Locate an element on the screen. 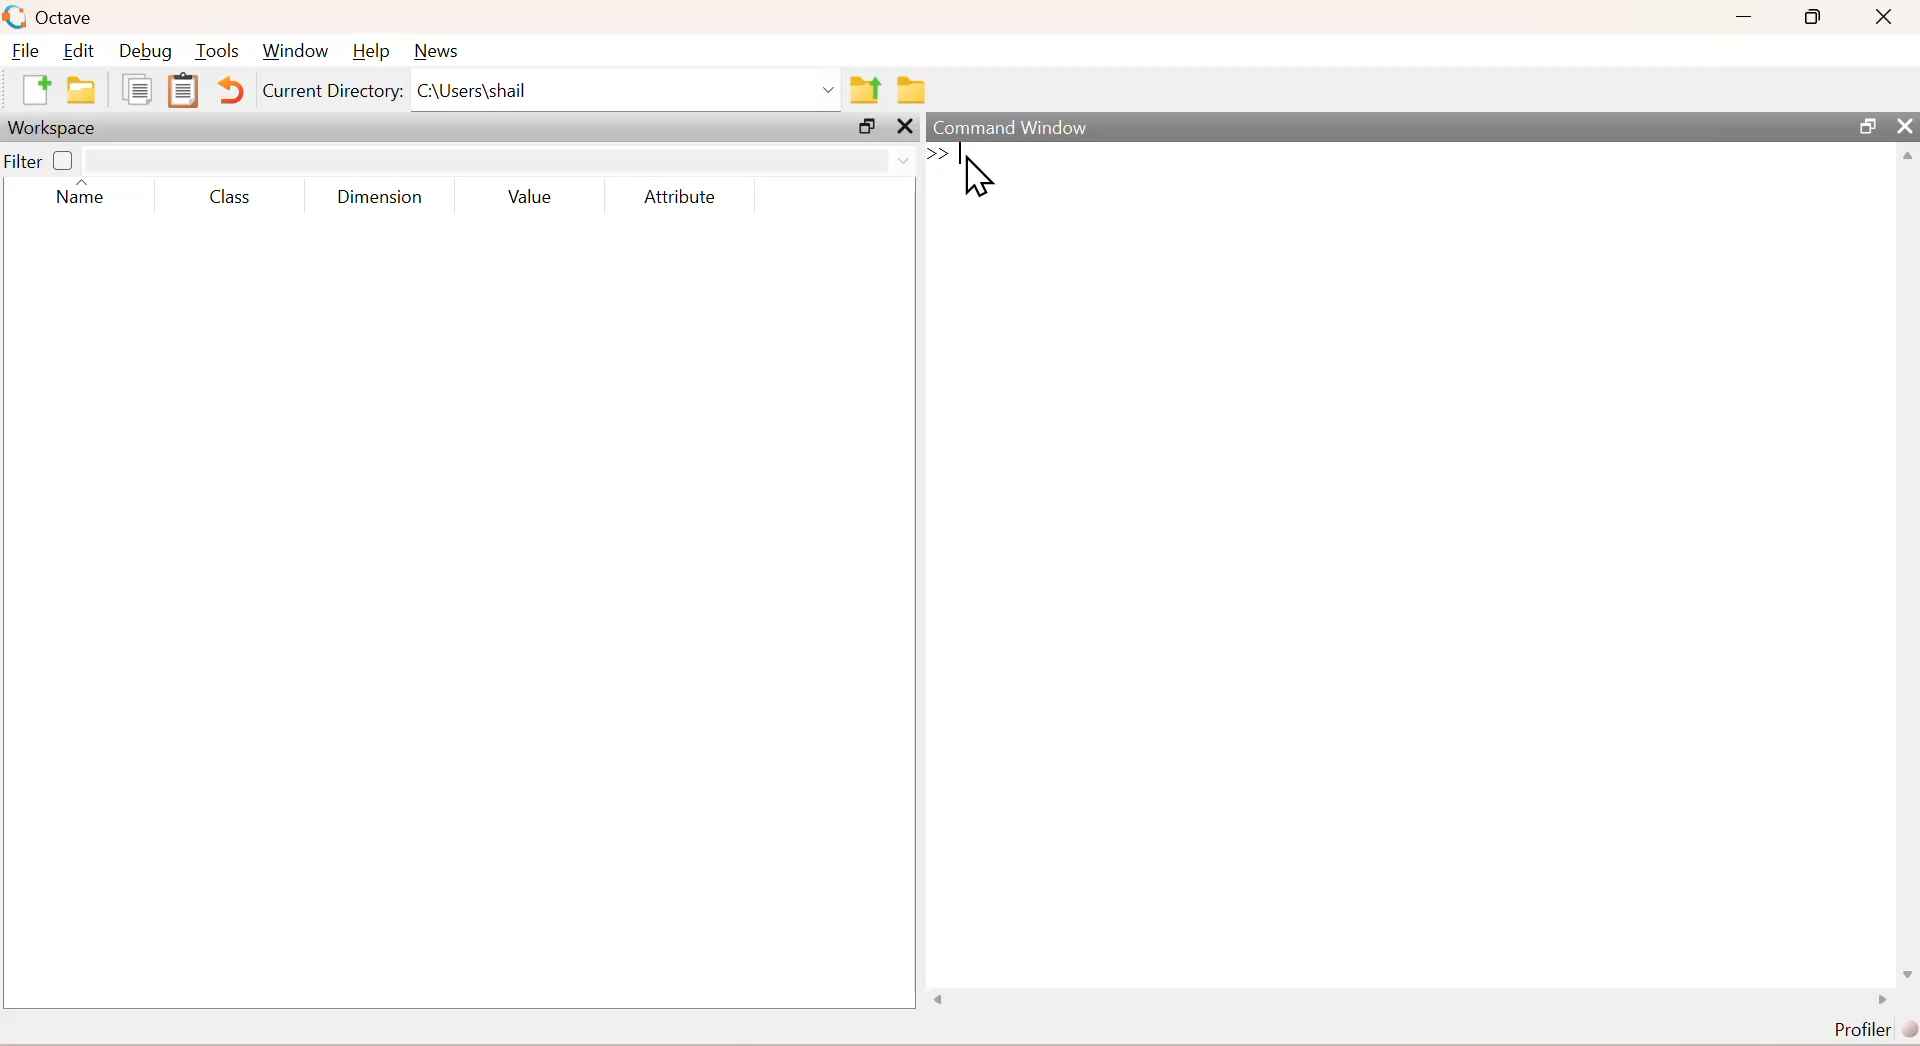 The width and height of the screenshot is (1920, 1046). Prompt cursor is located at coordinates (941, 157).